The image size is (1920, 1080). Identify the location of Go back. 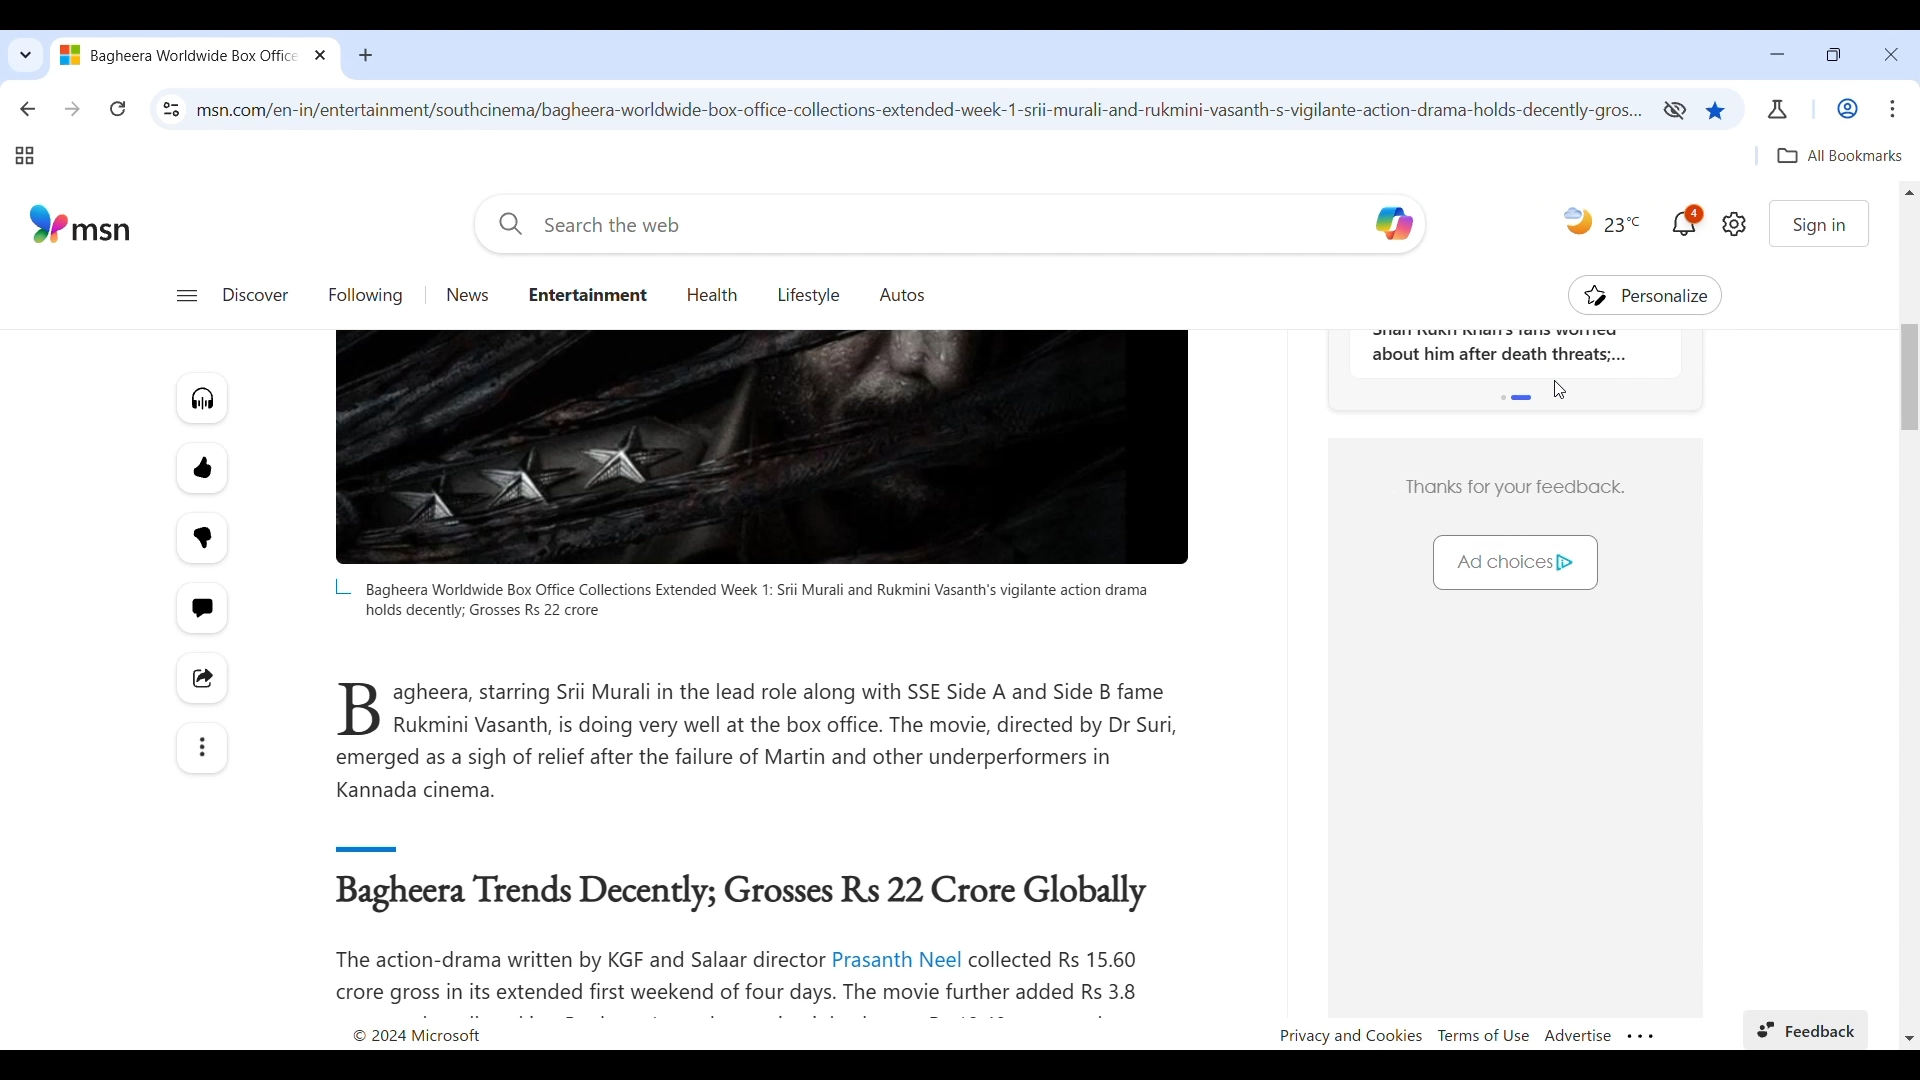
(28, 108).